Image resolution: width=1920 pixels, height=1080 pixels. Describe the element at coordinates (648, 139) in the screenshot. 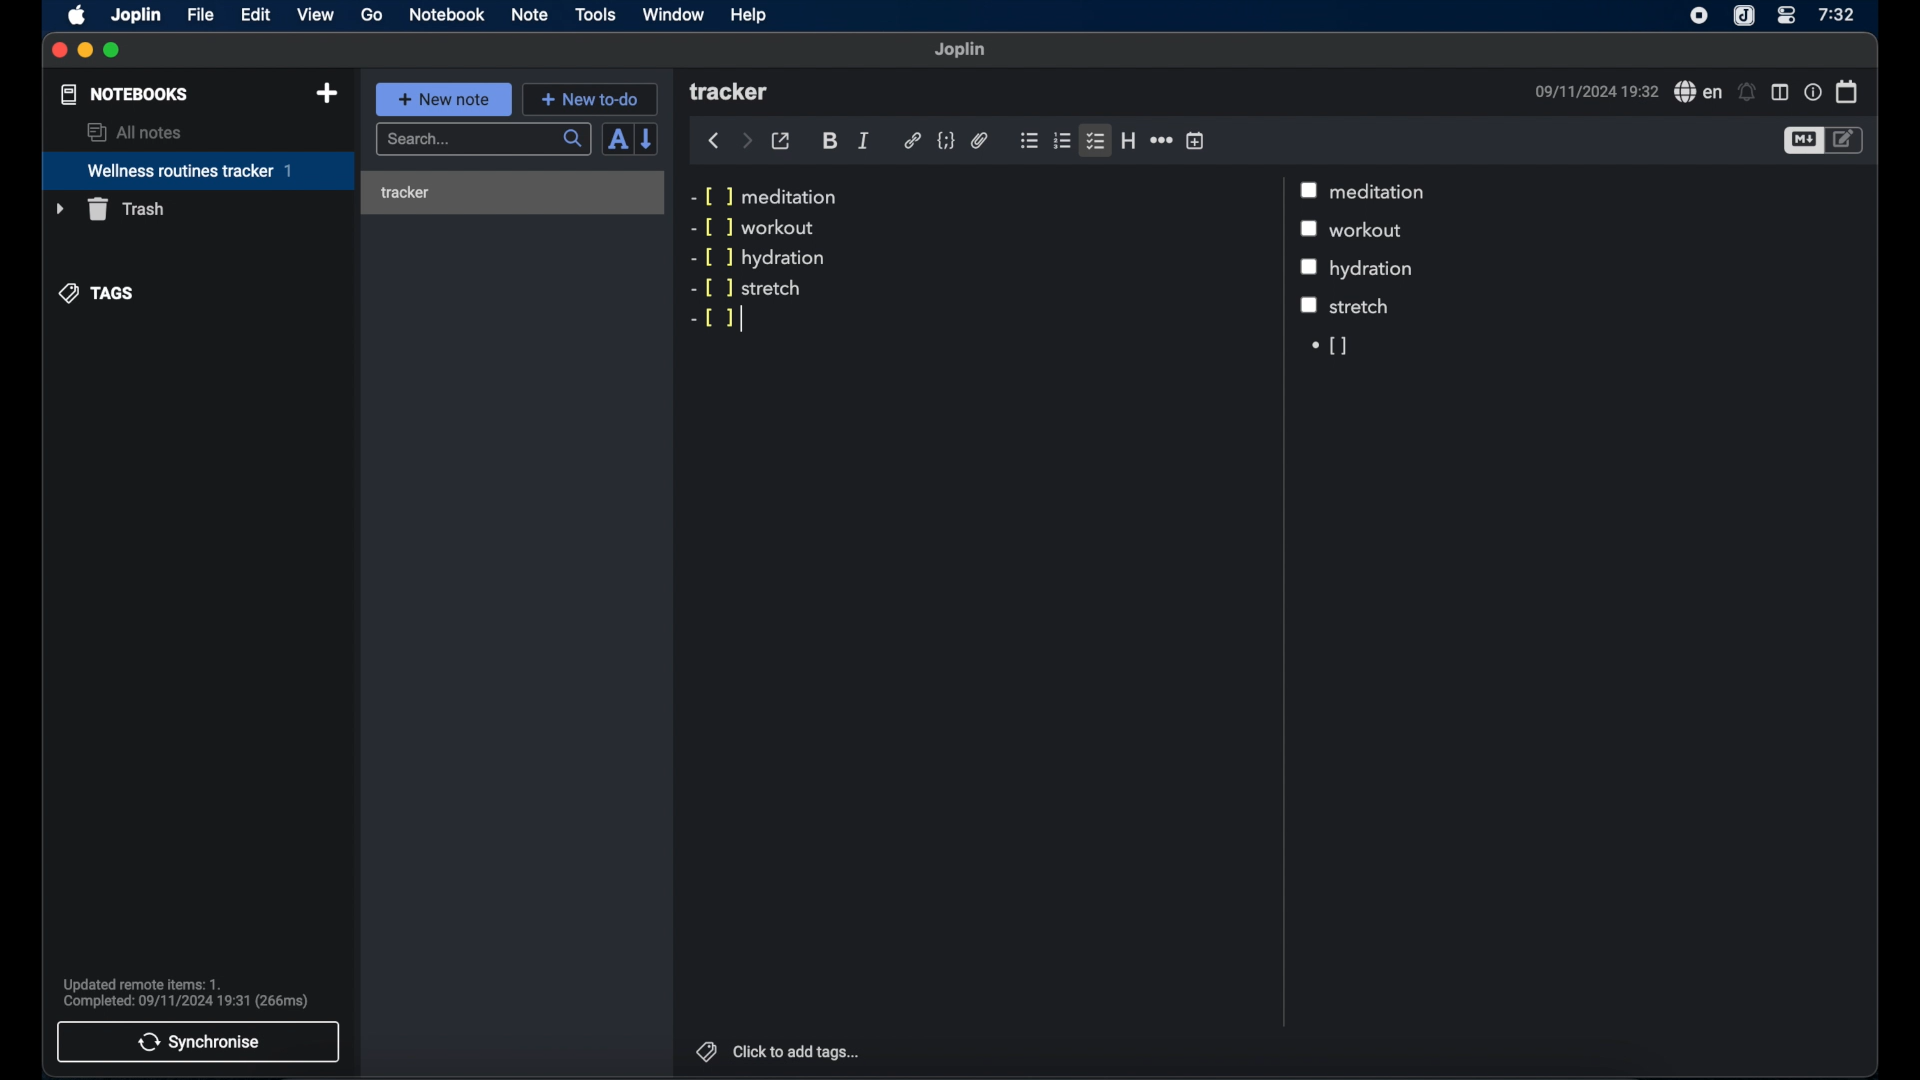

I see `reverse sort order` at that location.